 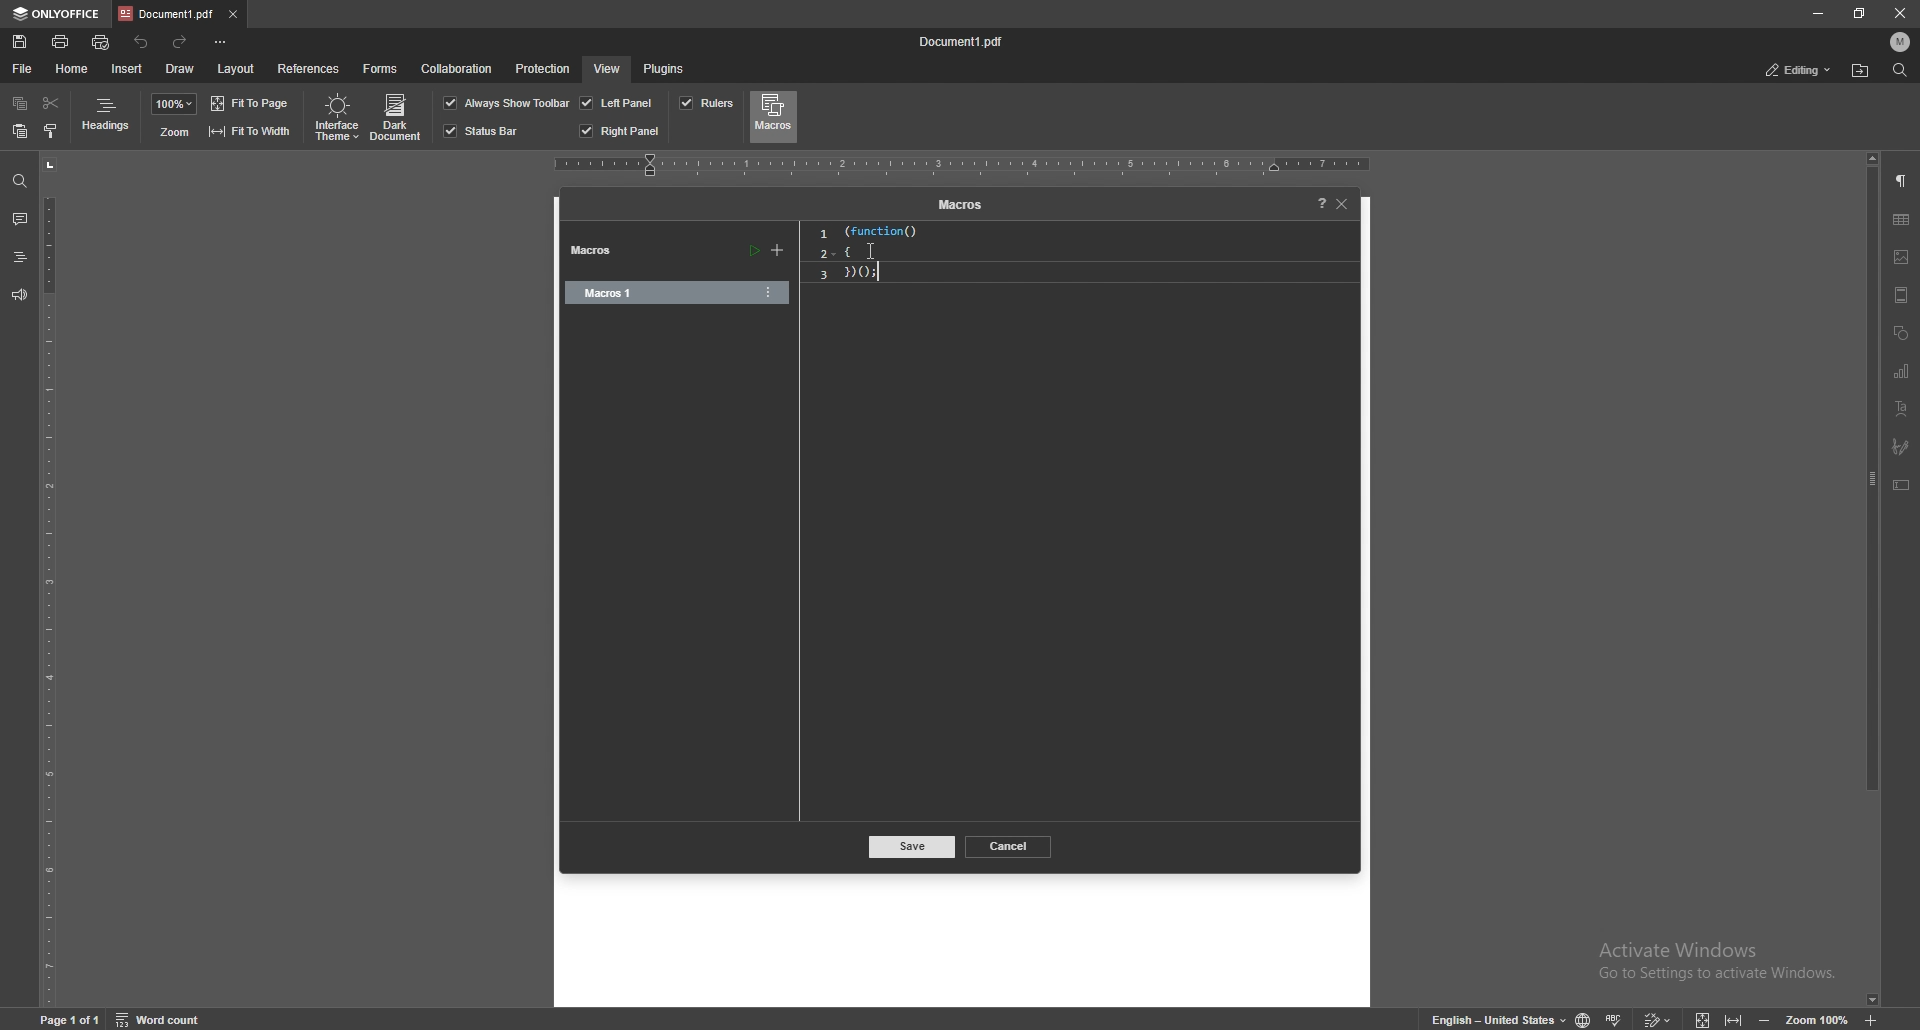 What do you see at coordinates (1901, 446) in the screenshot?
I see `signature field` at bounding box center [1901, 446].